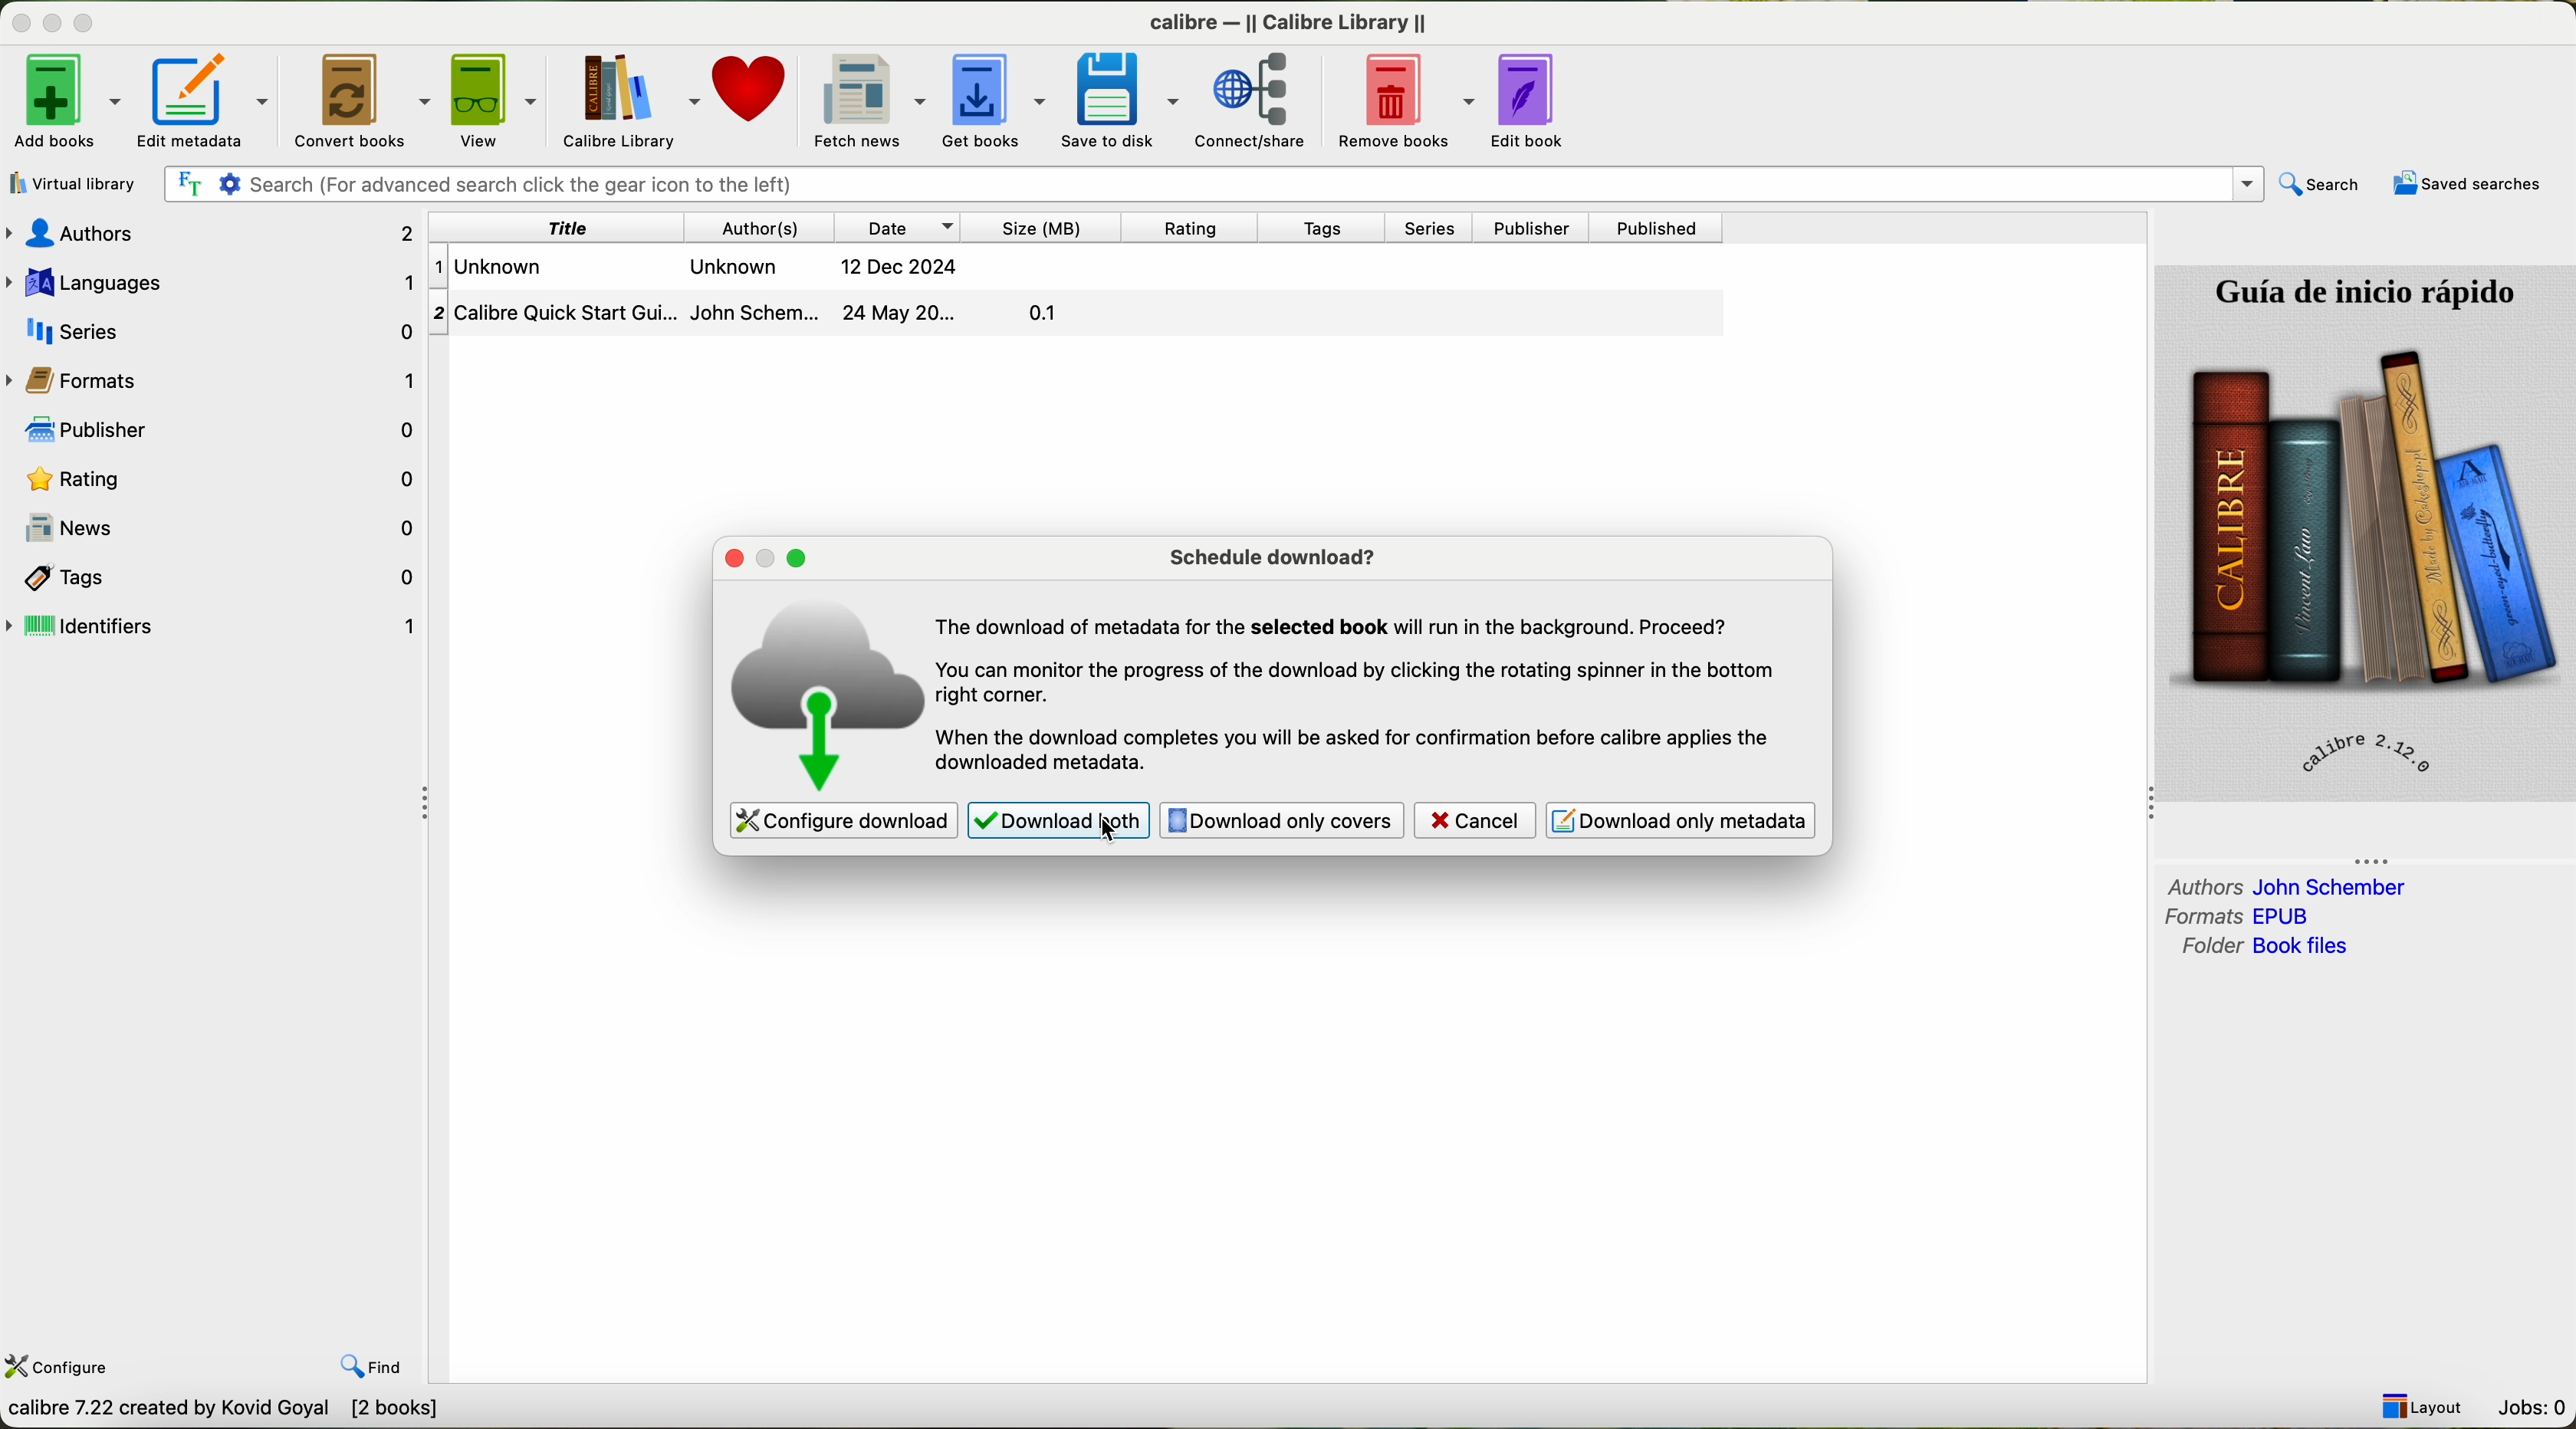 The width and height of the screenshot is (2576, 1429). Describe the element at coordinates (238, 1412) in the screenshot. I see `Callibre 7.22 created by Kavid Goyal [0 books]` at that location.